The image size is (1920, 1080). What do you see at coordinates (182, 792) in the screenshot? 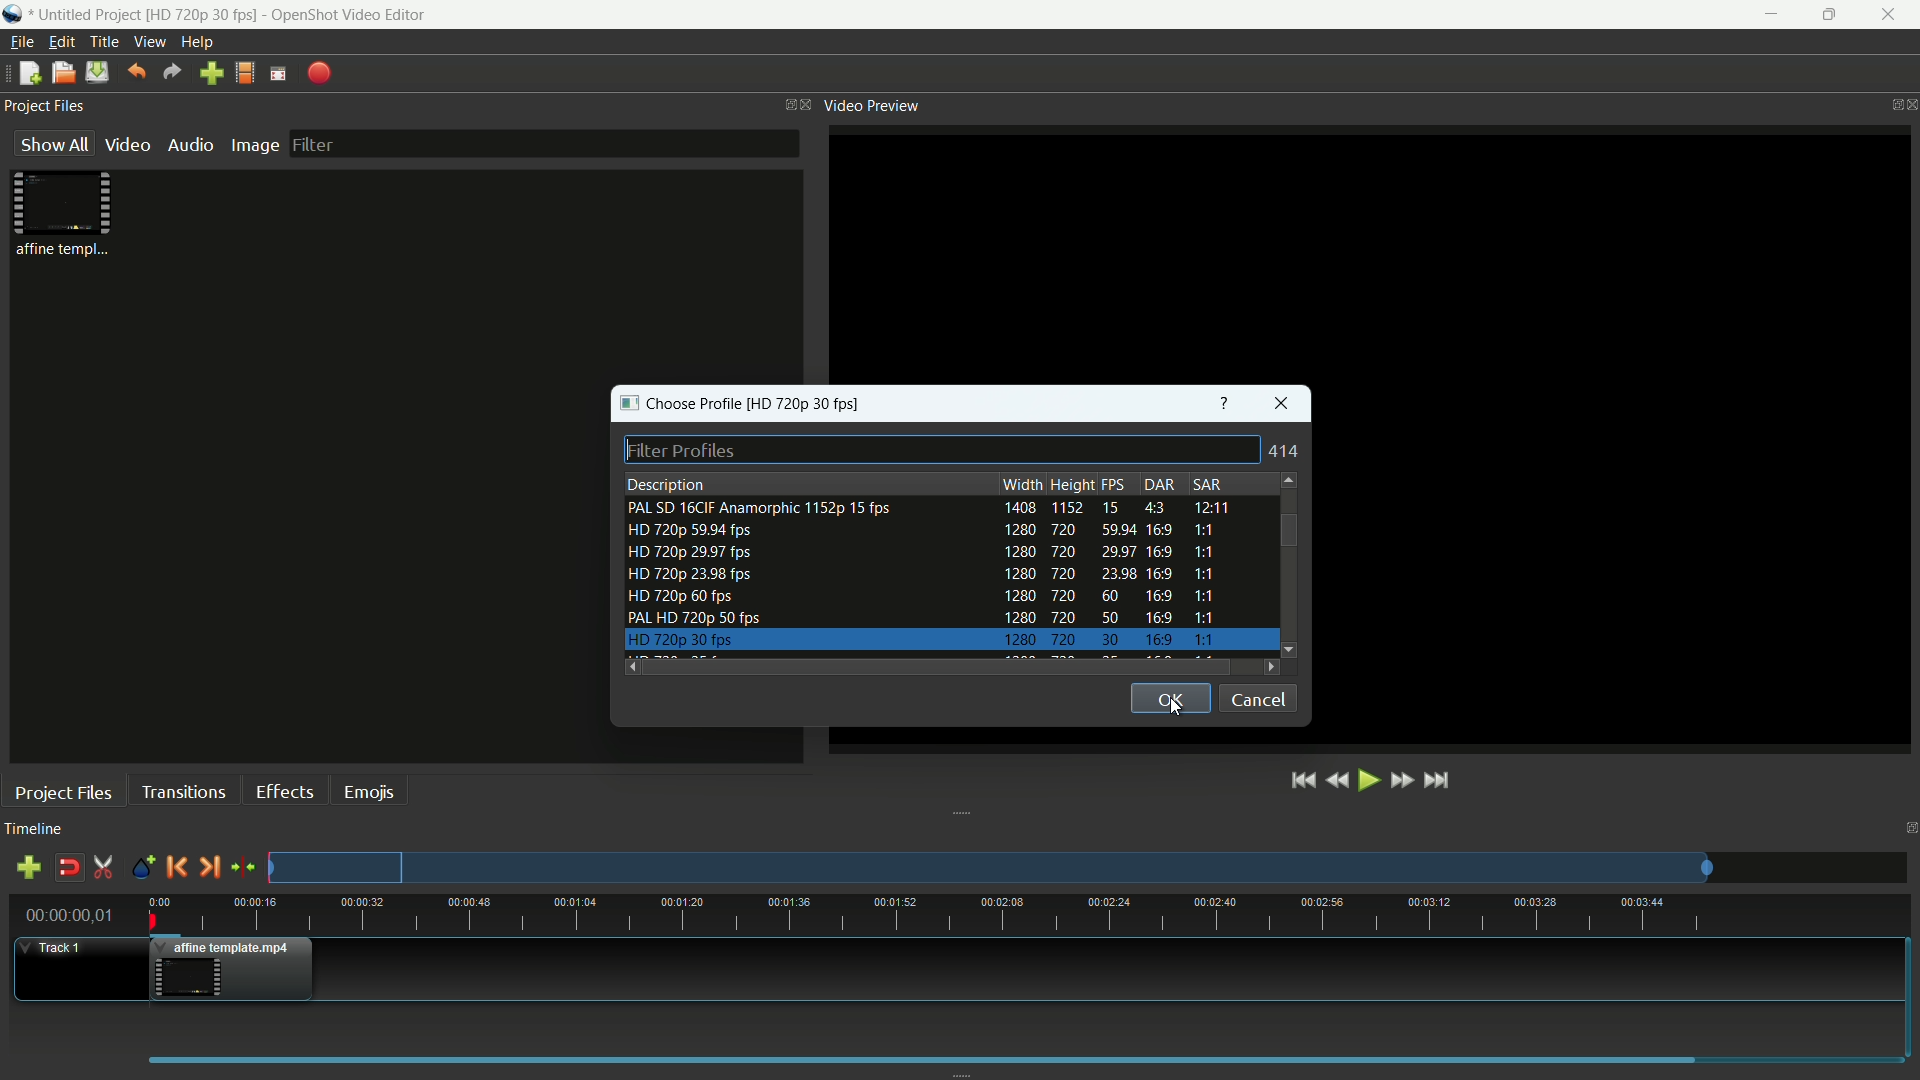
I see `transitions` at bounding box center [182, 792].